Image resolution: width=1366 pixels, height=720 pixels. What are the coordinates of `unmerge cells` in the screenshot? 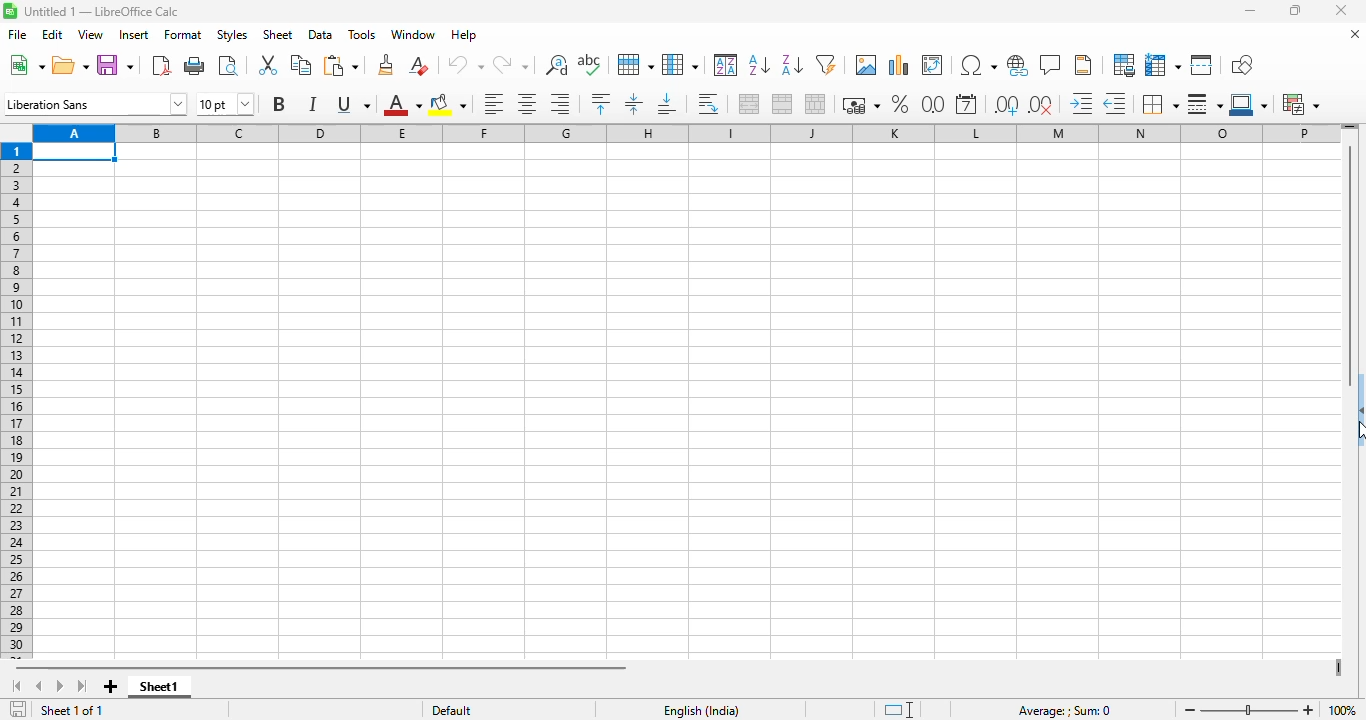 It's located at (815, 104).